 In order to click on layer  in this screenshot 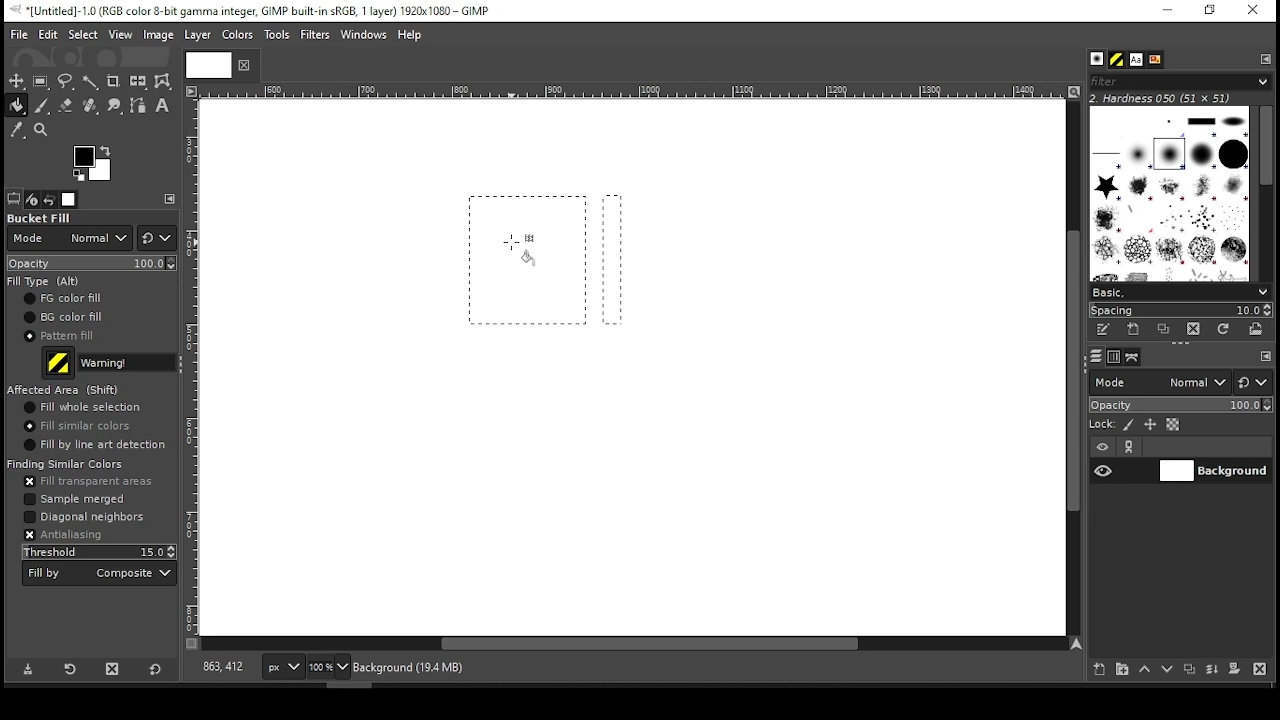, I will do `click(1213, 471)`.